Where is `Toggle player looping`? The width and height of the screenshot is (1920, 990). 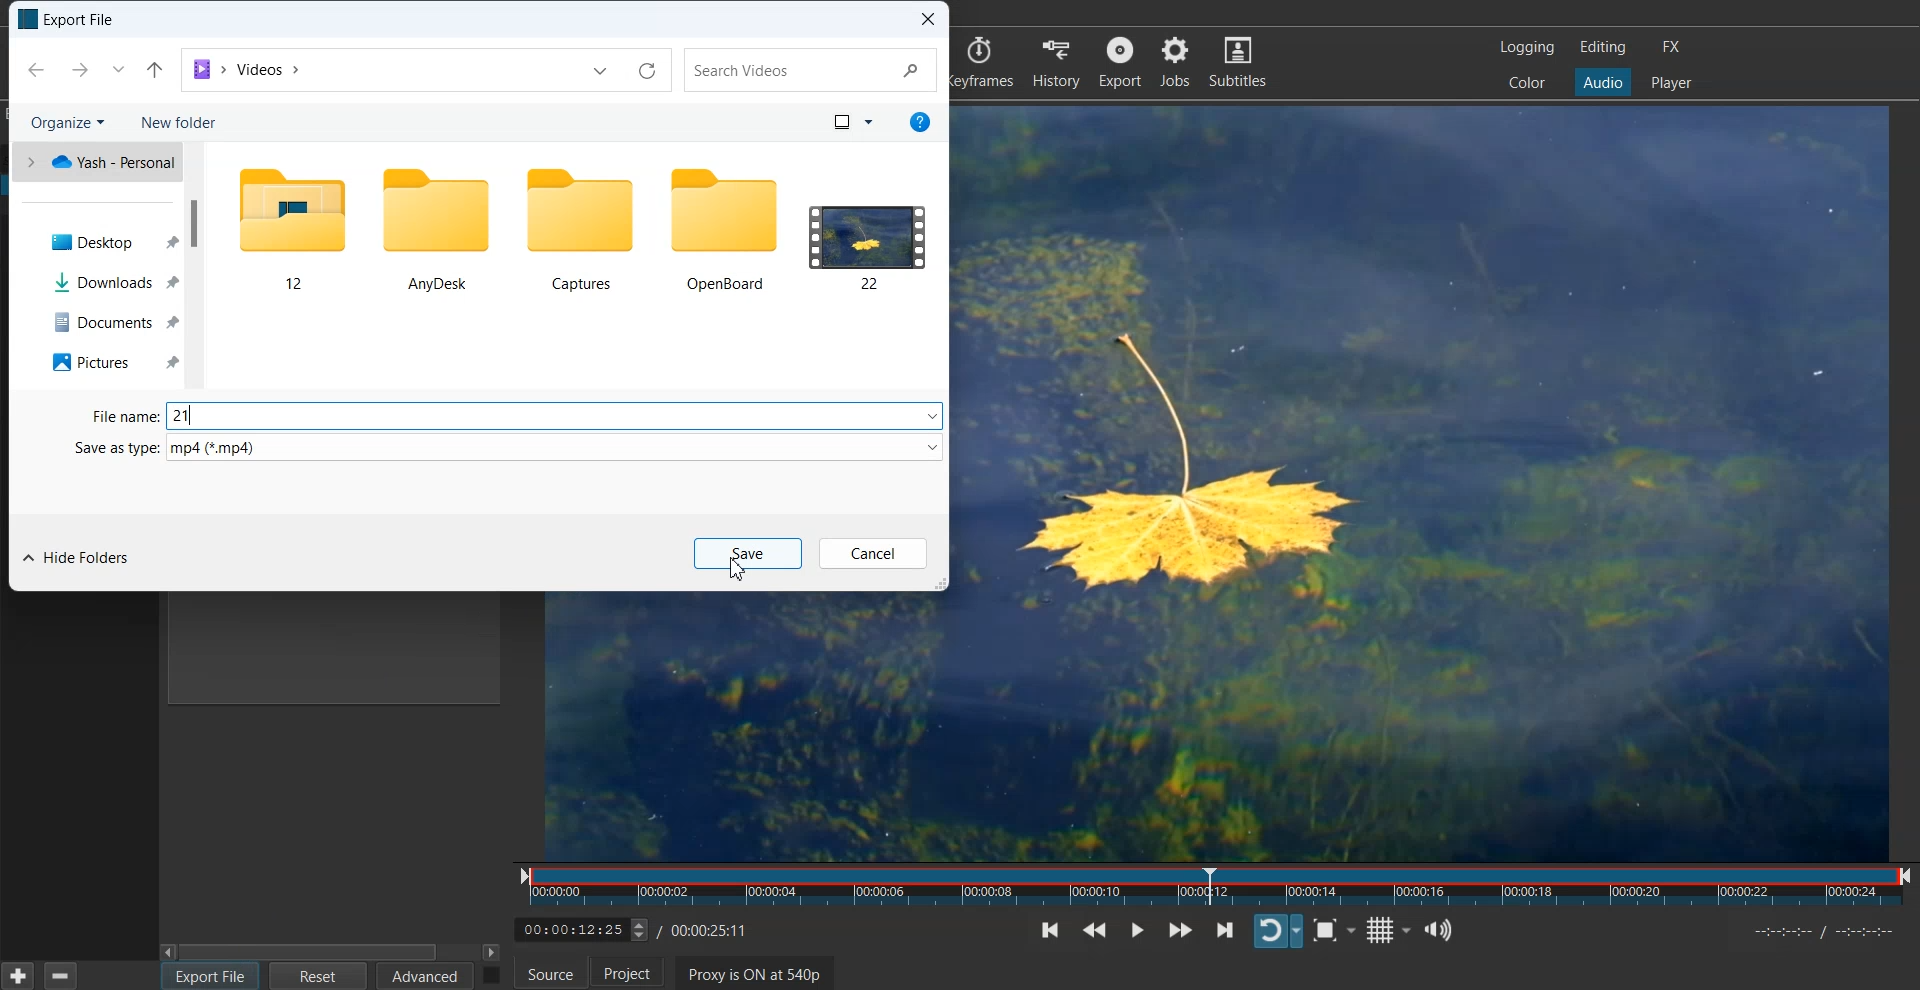 Toggle player looping is located at coordinates (1278, 929).